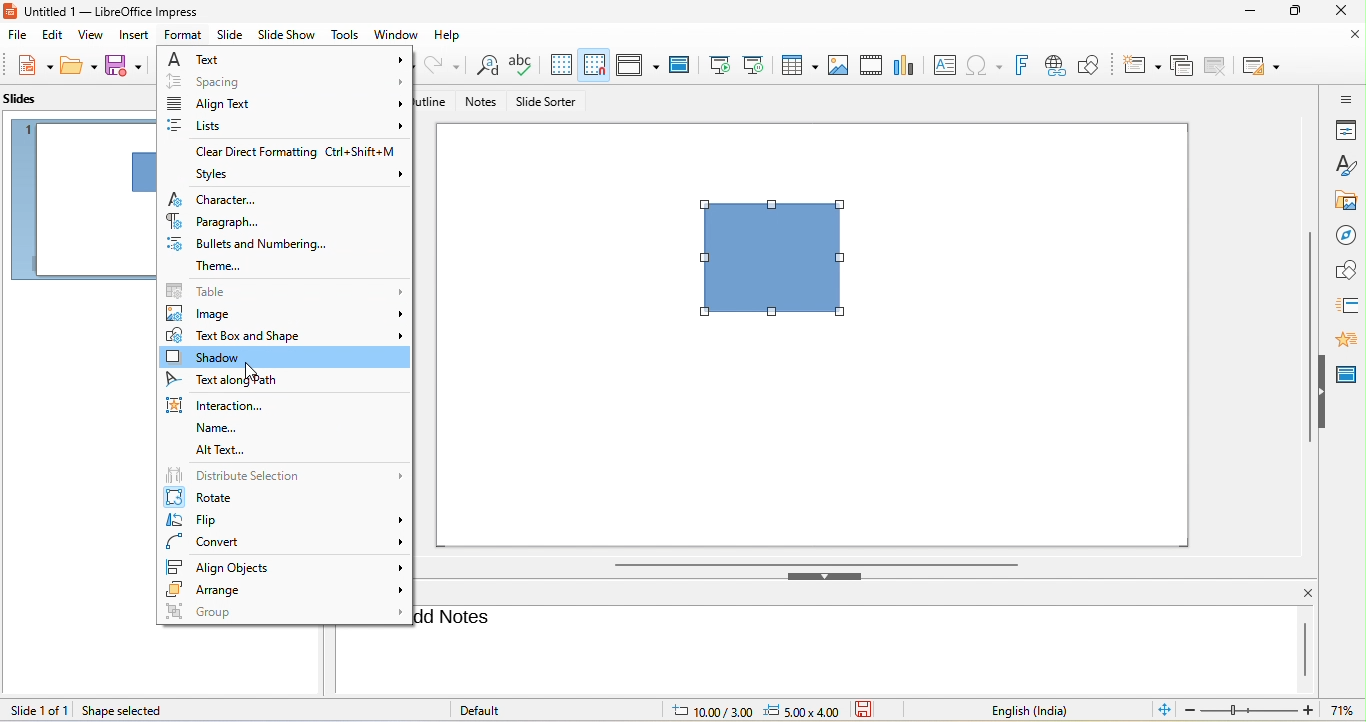  What do you see at coordinates (1346, 269) in the screenshot?
I see `shapes` at bounding box center [1346, 269].